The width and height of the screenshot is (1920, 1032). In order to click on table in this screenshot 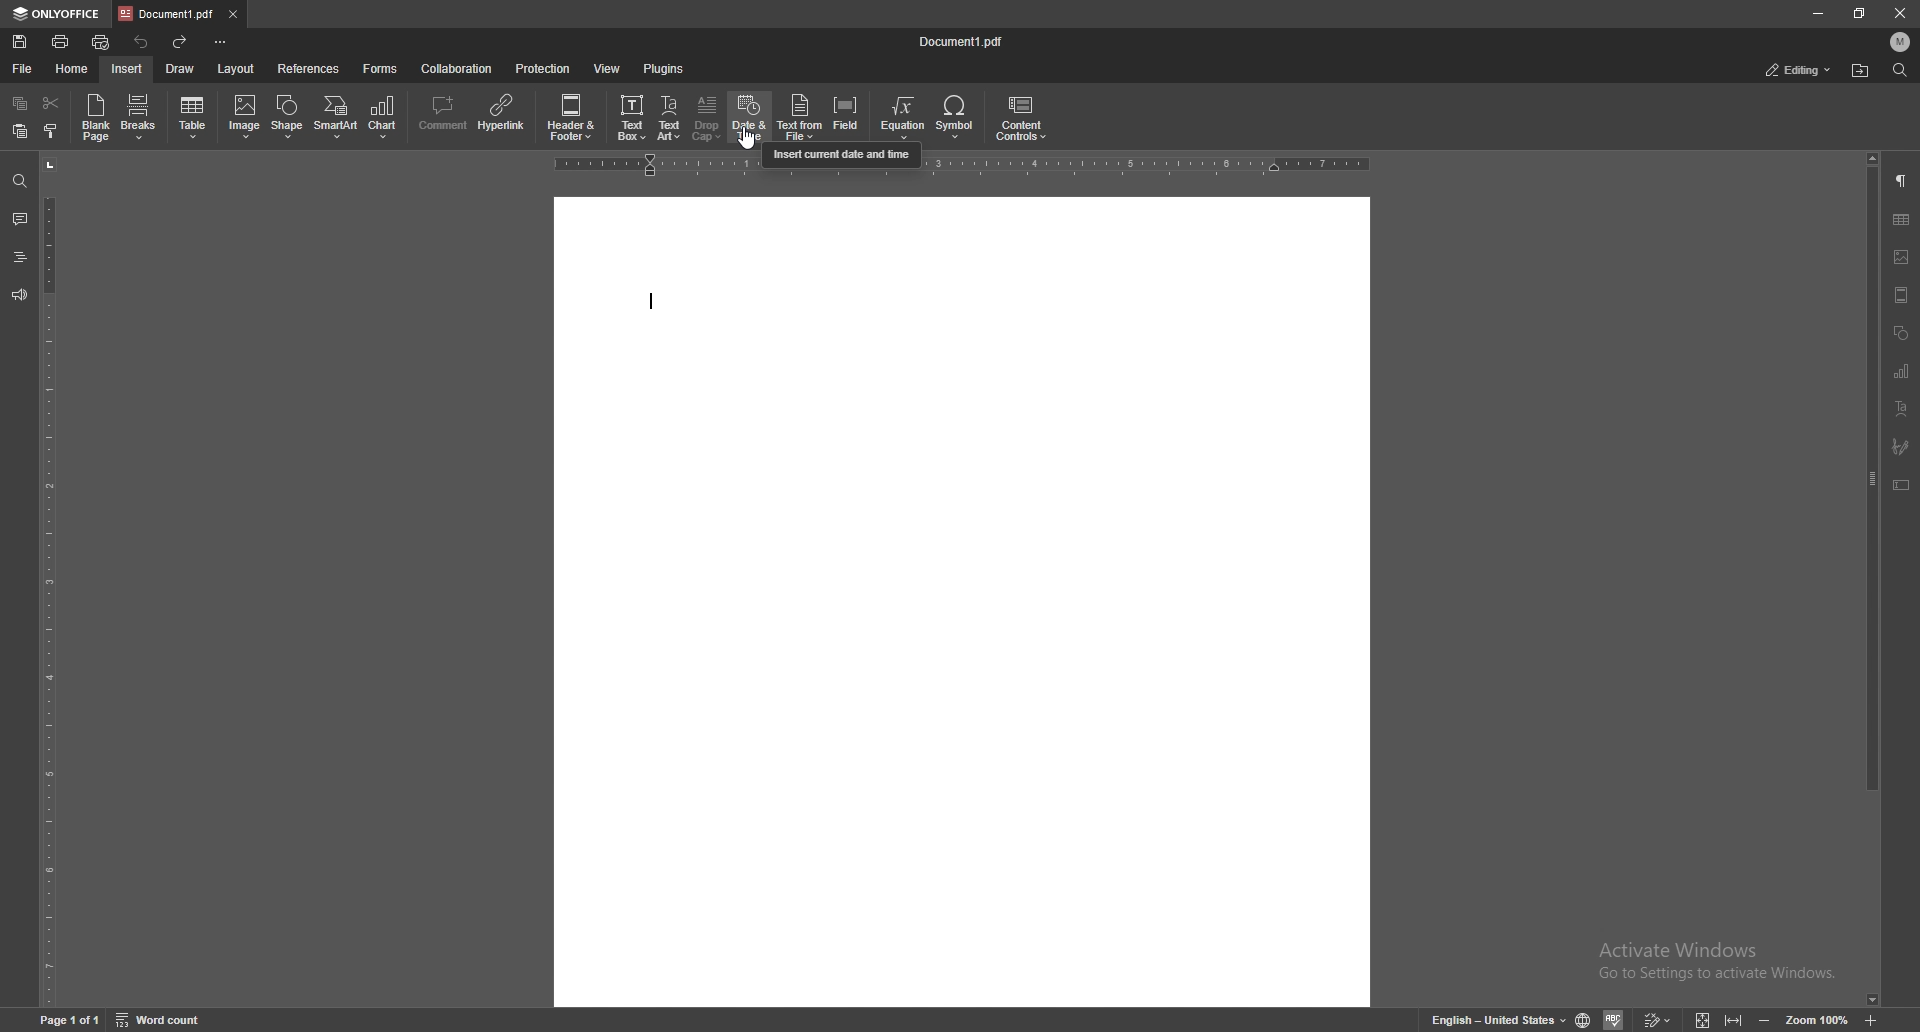, I will do `click(193, 119)`.